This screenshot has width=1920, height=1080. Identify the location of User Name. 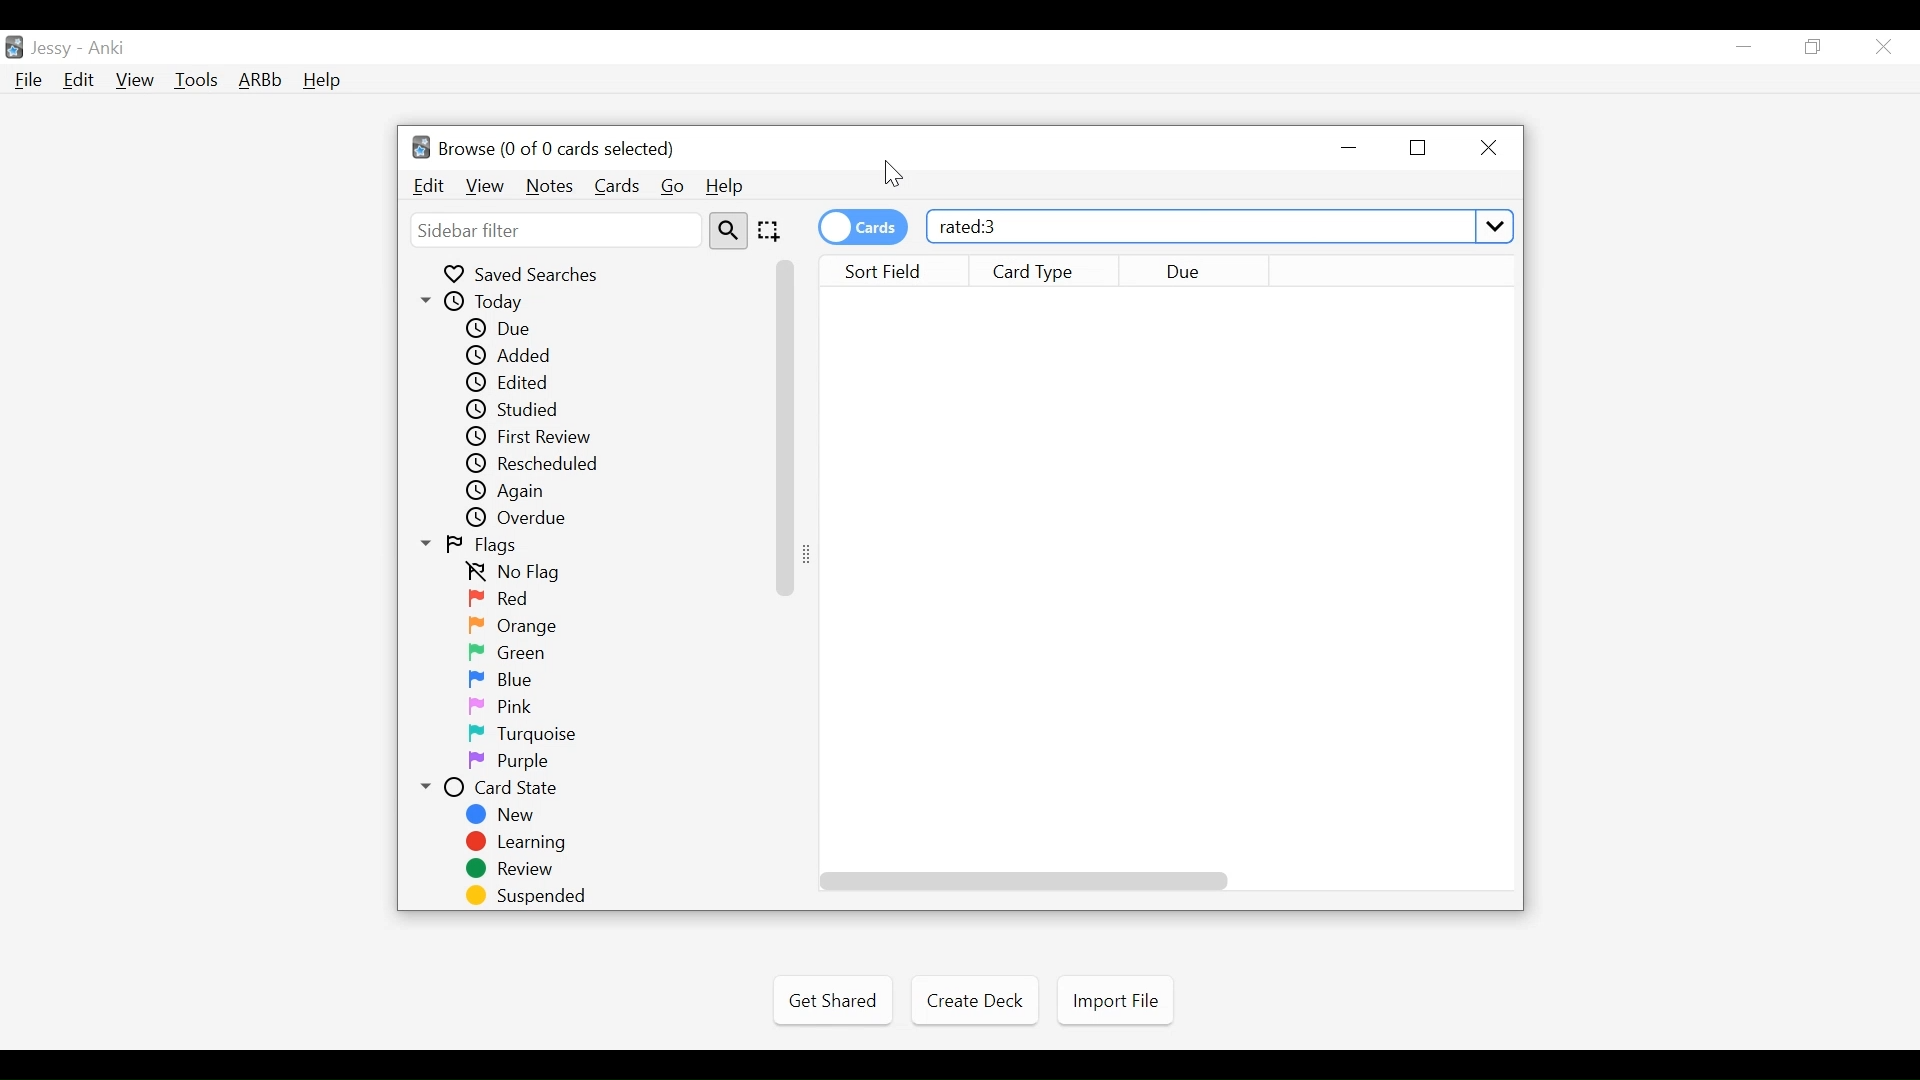
(52, 49).